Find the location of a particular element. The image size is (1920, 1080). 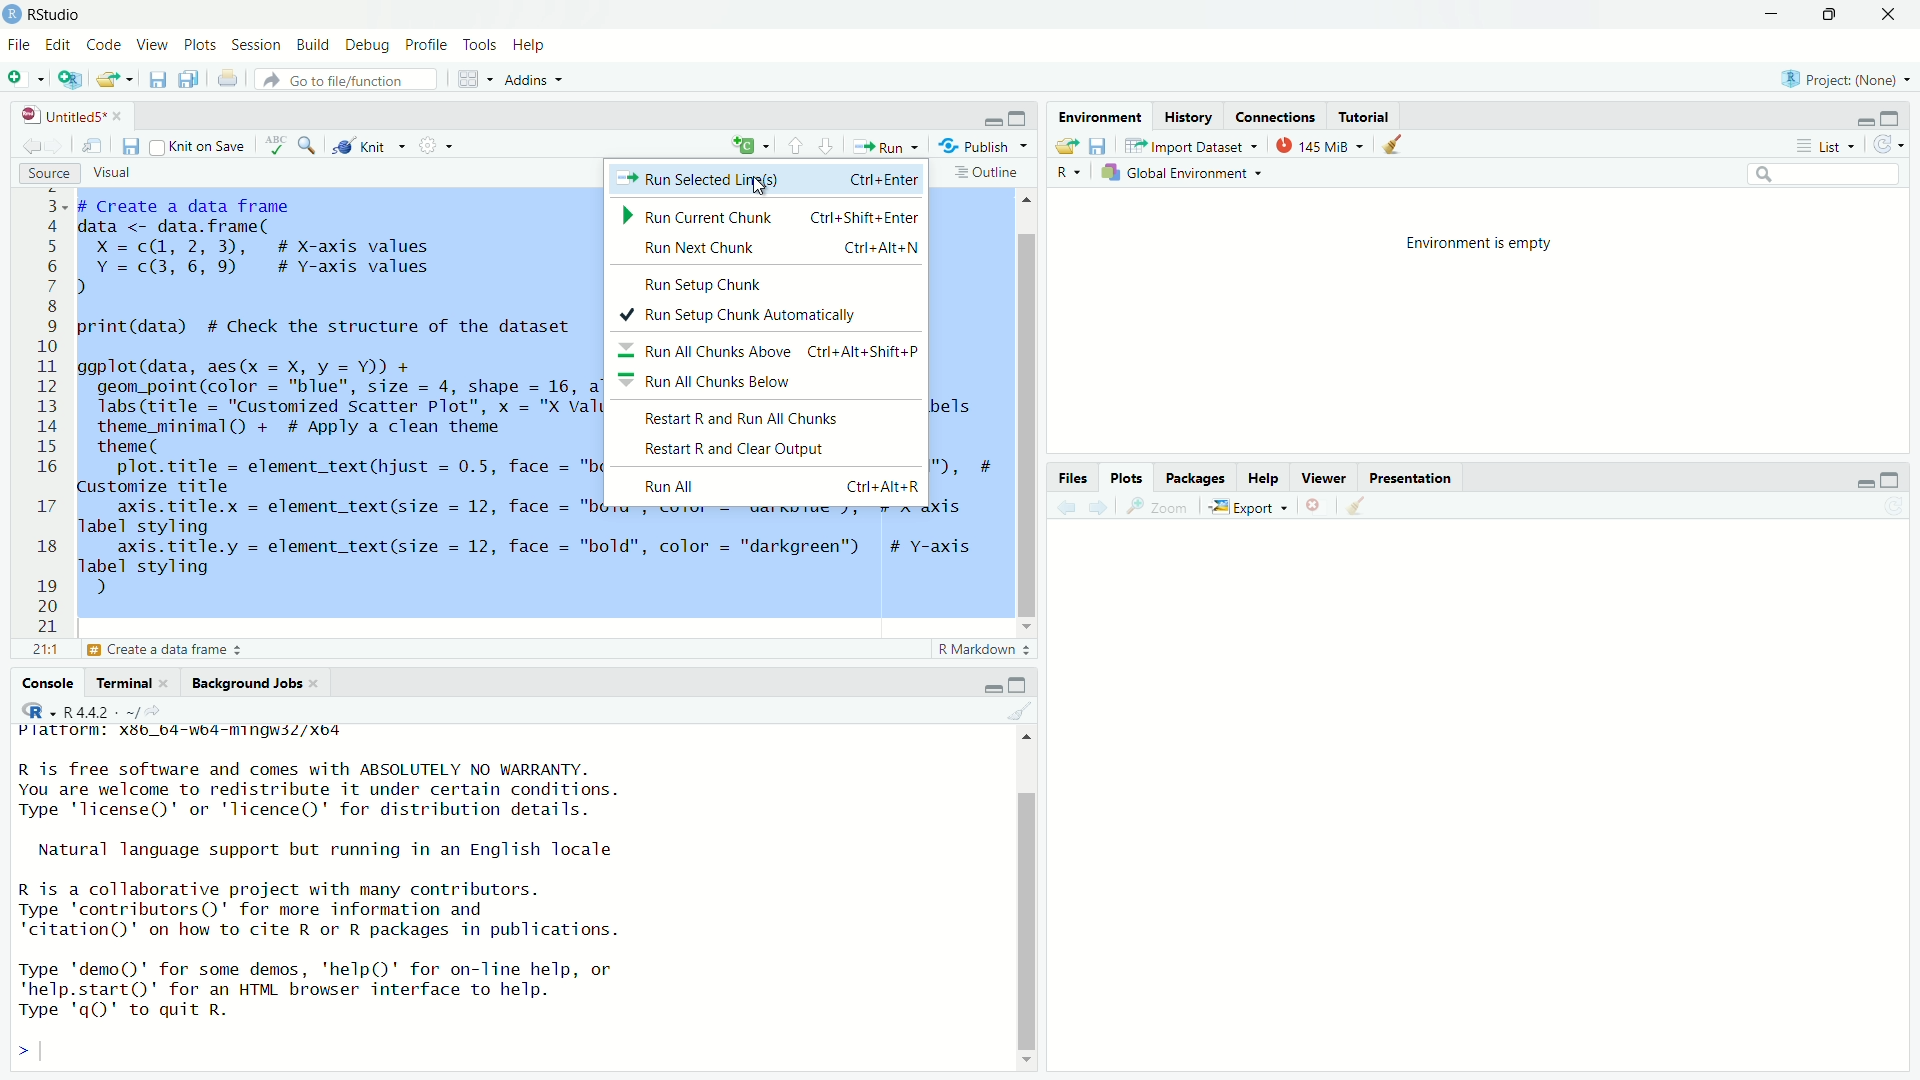

Go to the previous section/chunk is located at coordinates (797, 146).